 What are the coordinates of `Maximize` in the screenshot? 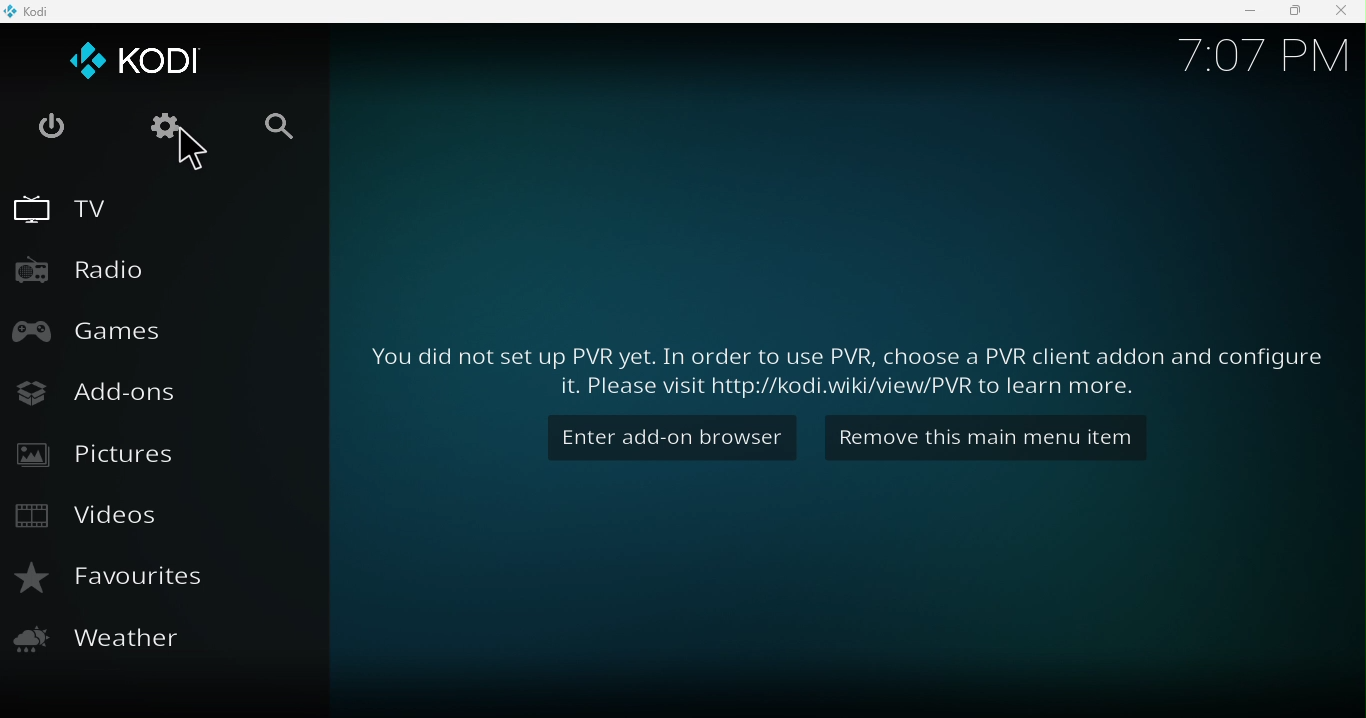 It's located at (1290, 13).